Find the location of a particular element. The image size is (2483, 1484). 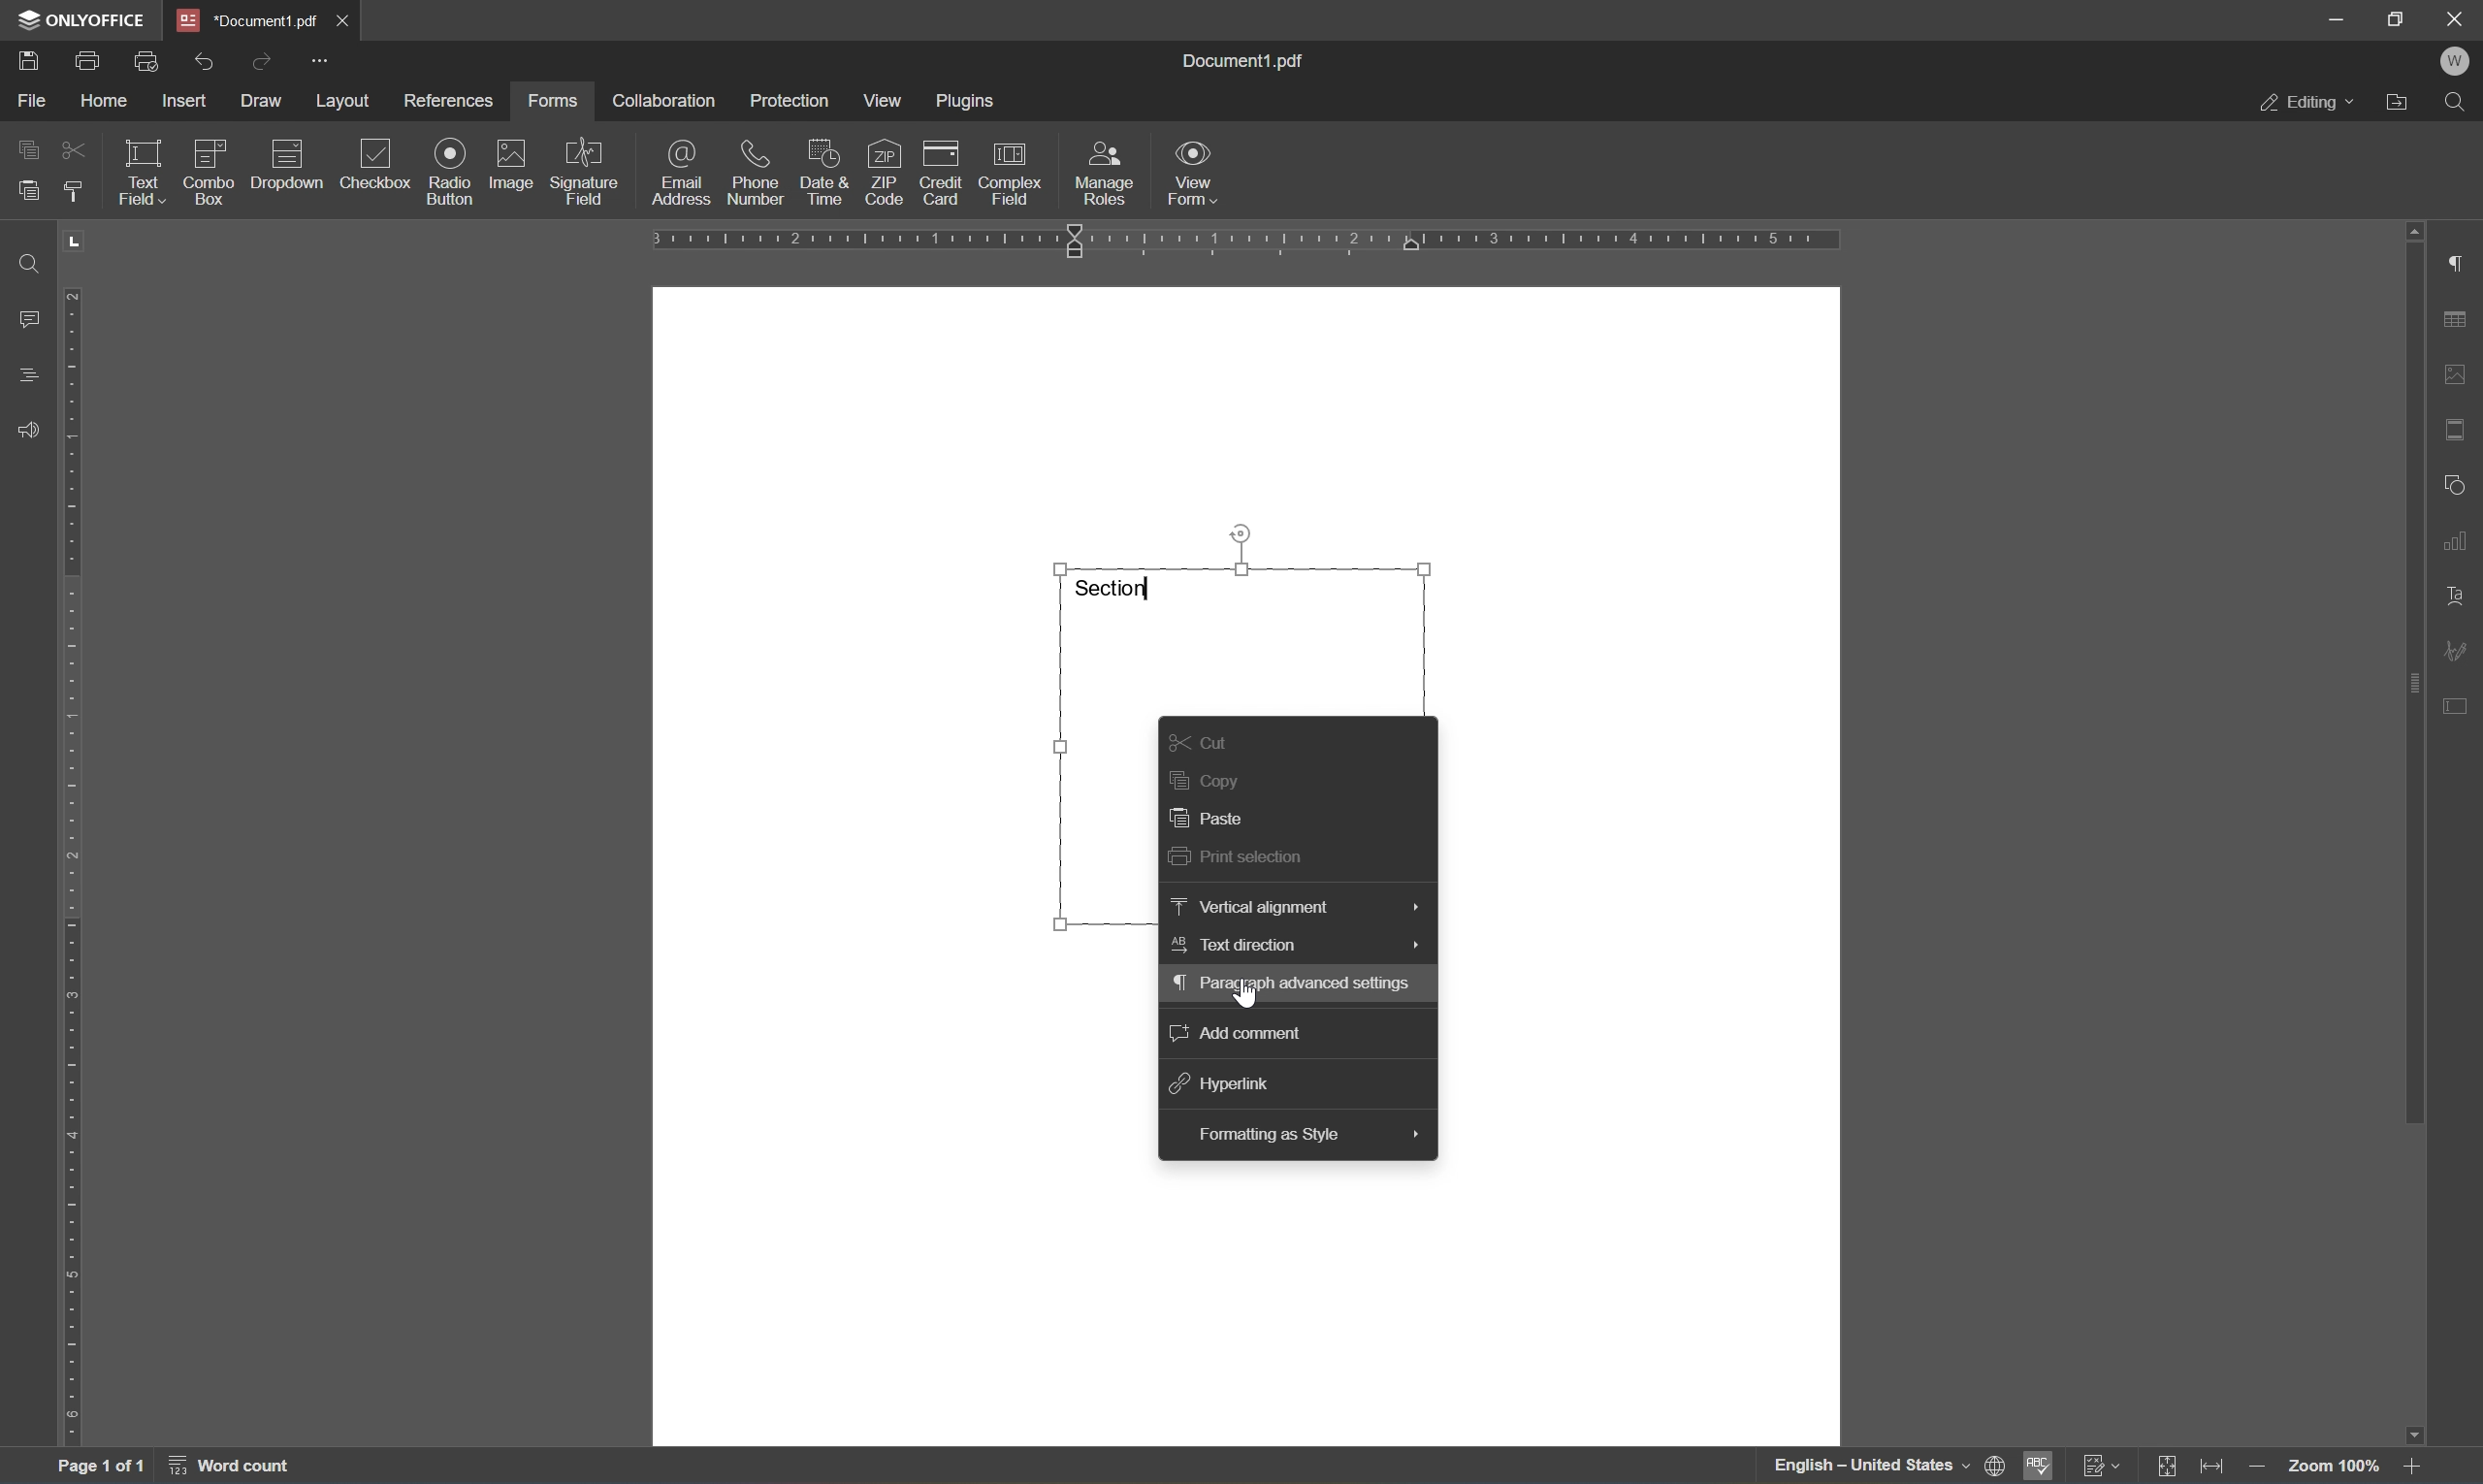

layout is located at coordinates (343, 100).